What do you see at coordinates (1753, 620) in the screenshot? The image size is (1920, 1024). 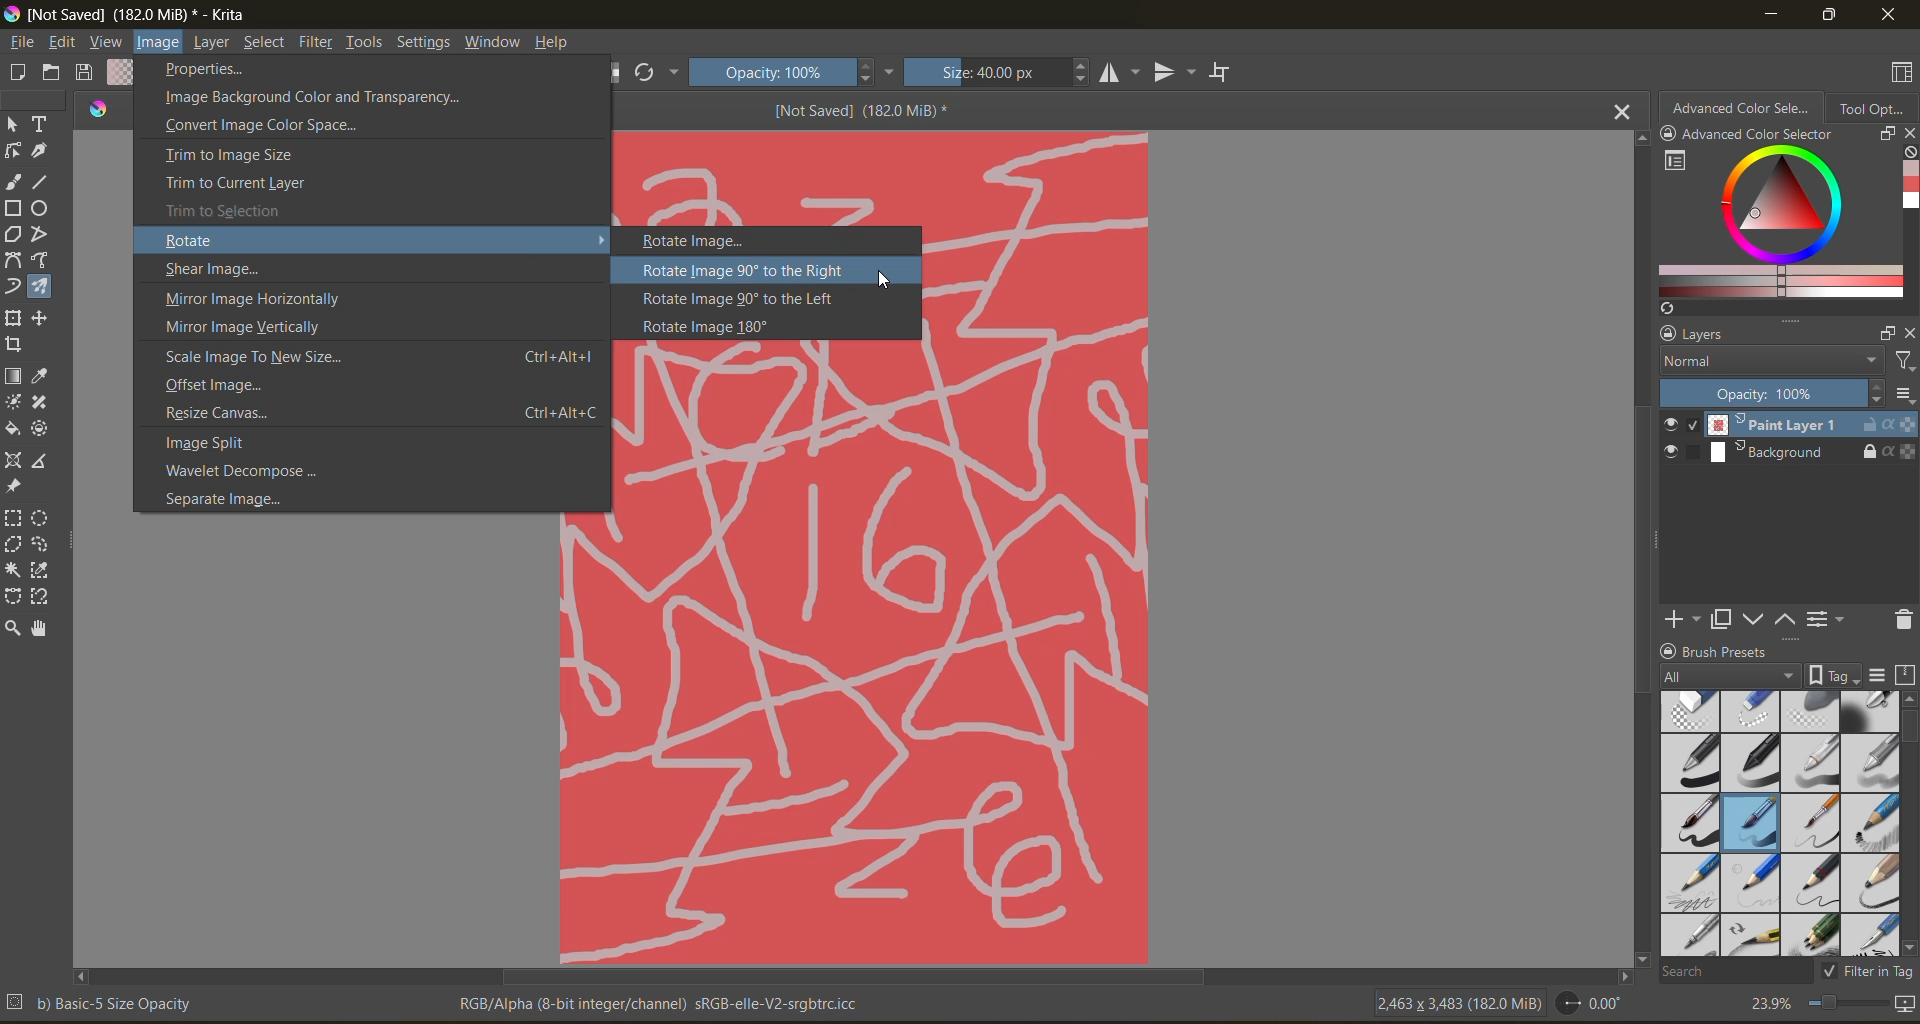 I see `mask down` at bounding box center [1753, 620].